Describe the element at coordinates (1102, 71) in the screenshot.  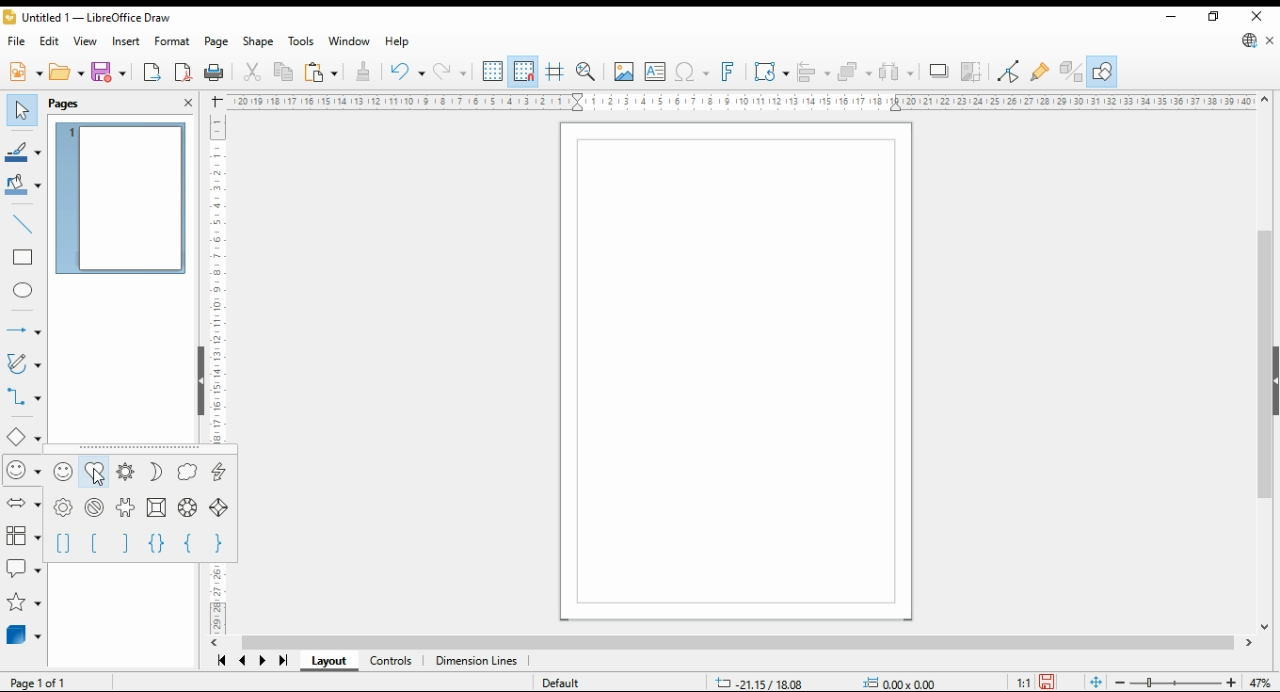
I see `show draw functions` at that location.